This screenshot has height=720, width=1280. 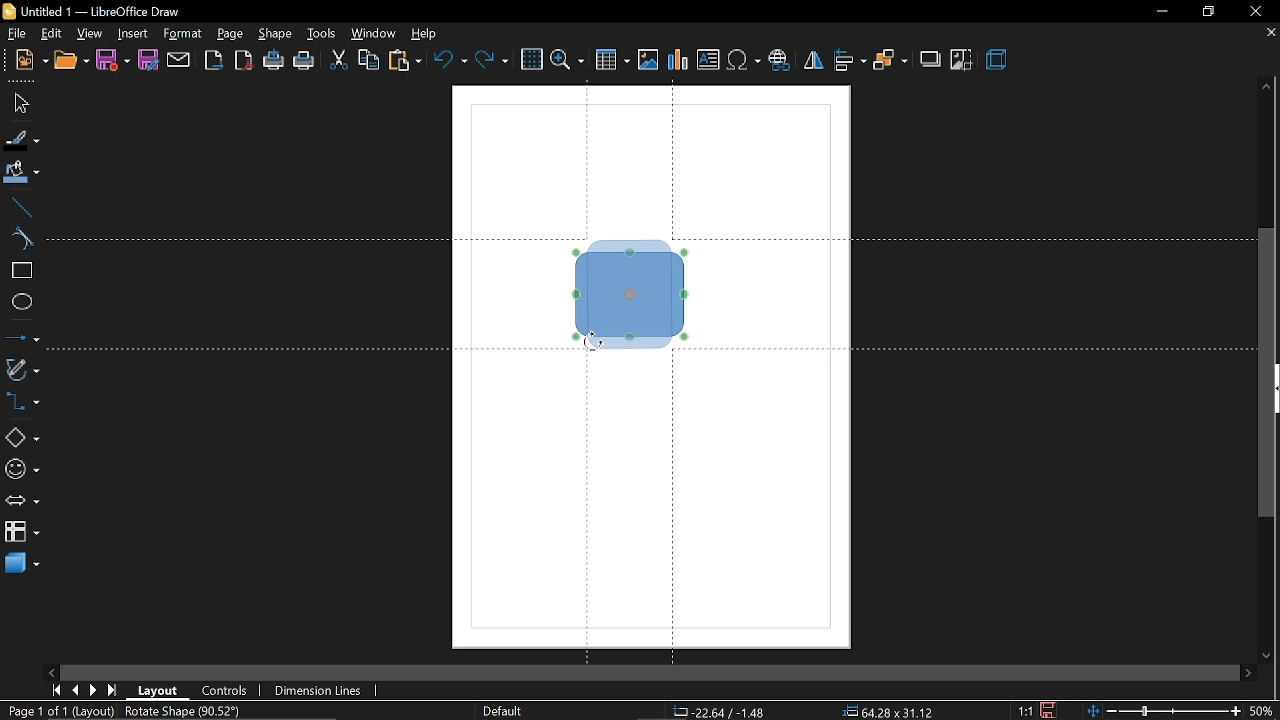 What do you see at coordinates (184, 35) in the screenshot?
I see `format` at bounding box center [184, 35].